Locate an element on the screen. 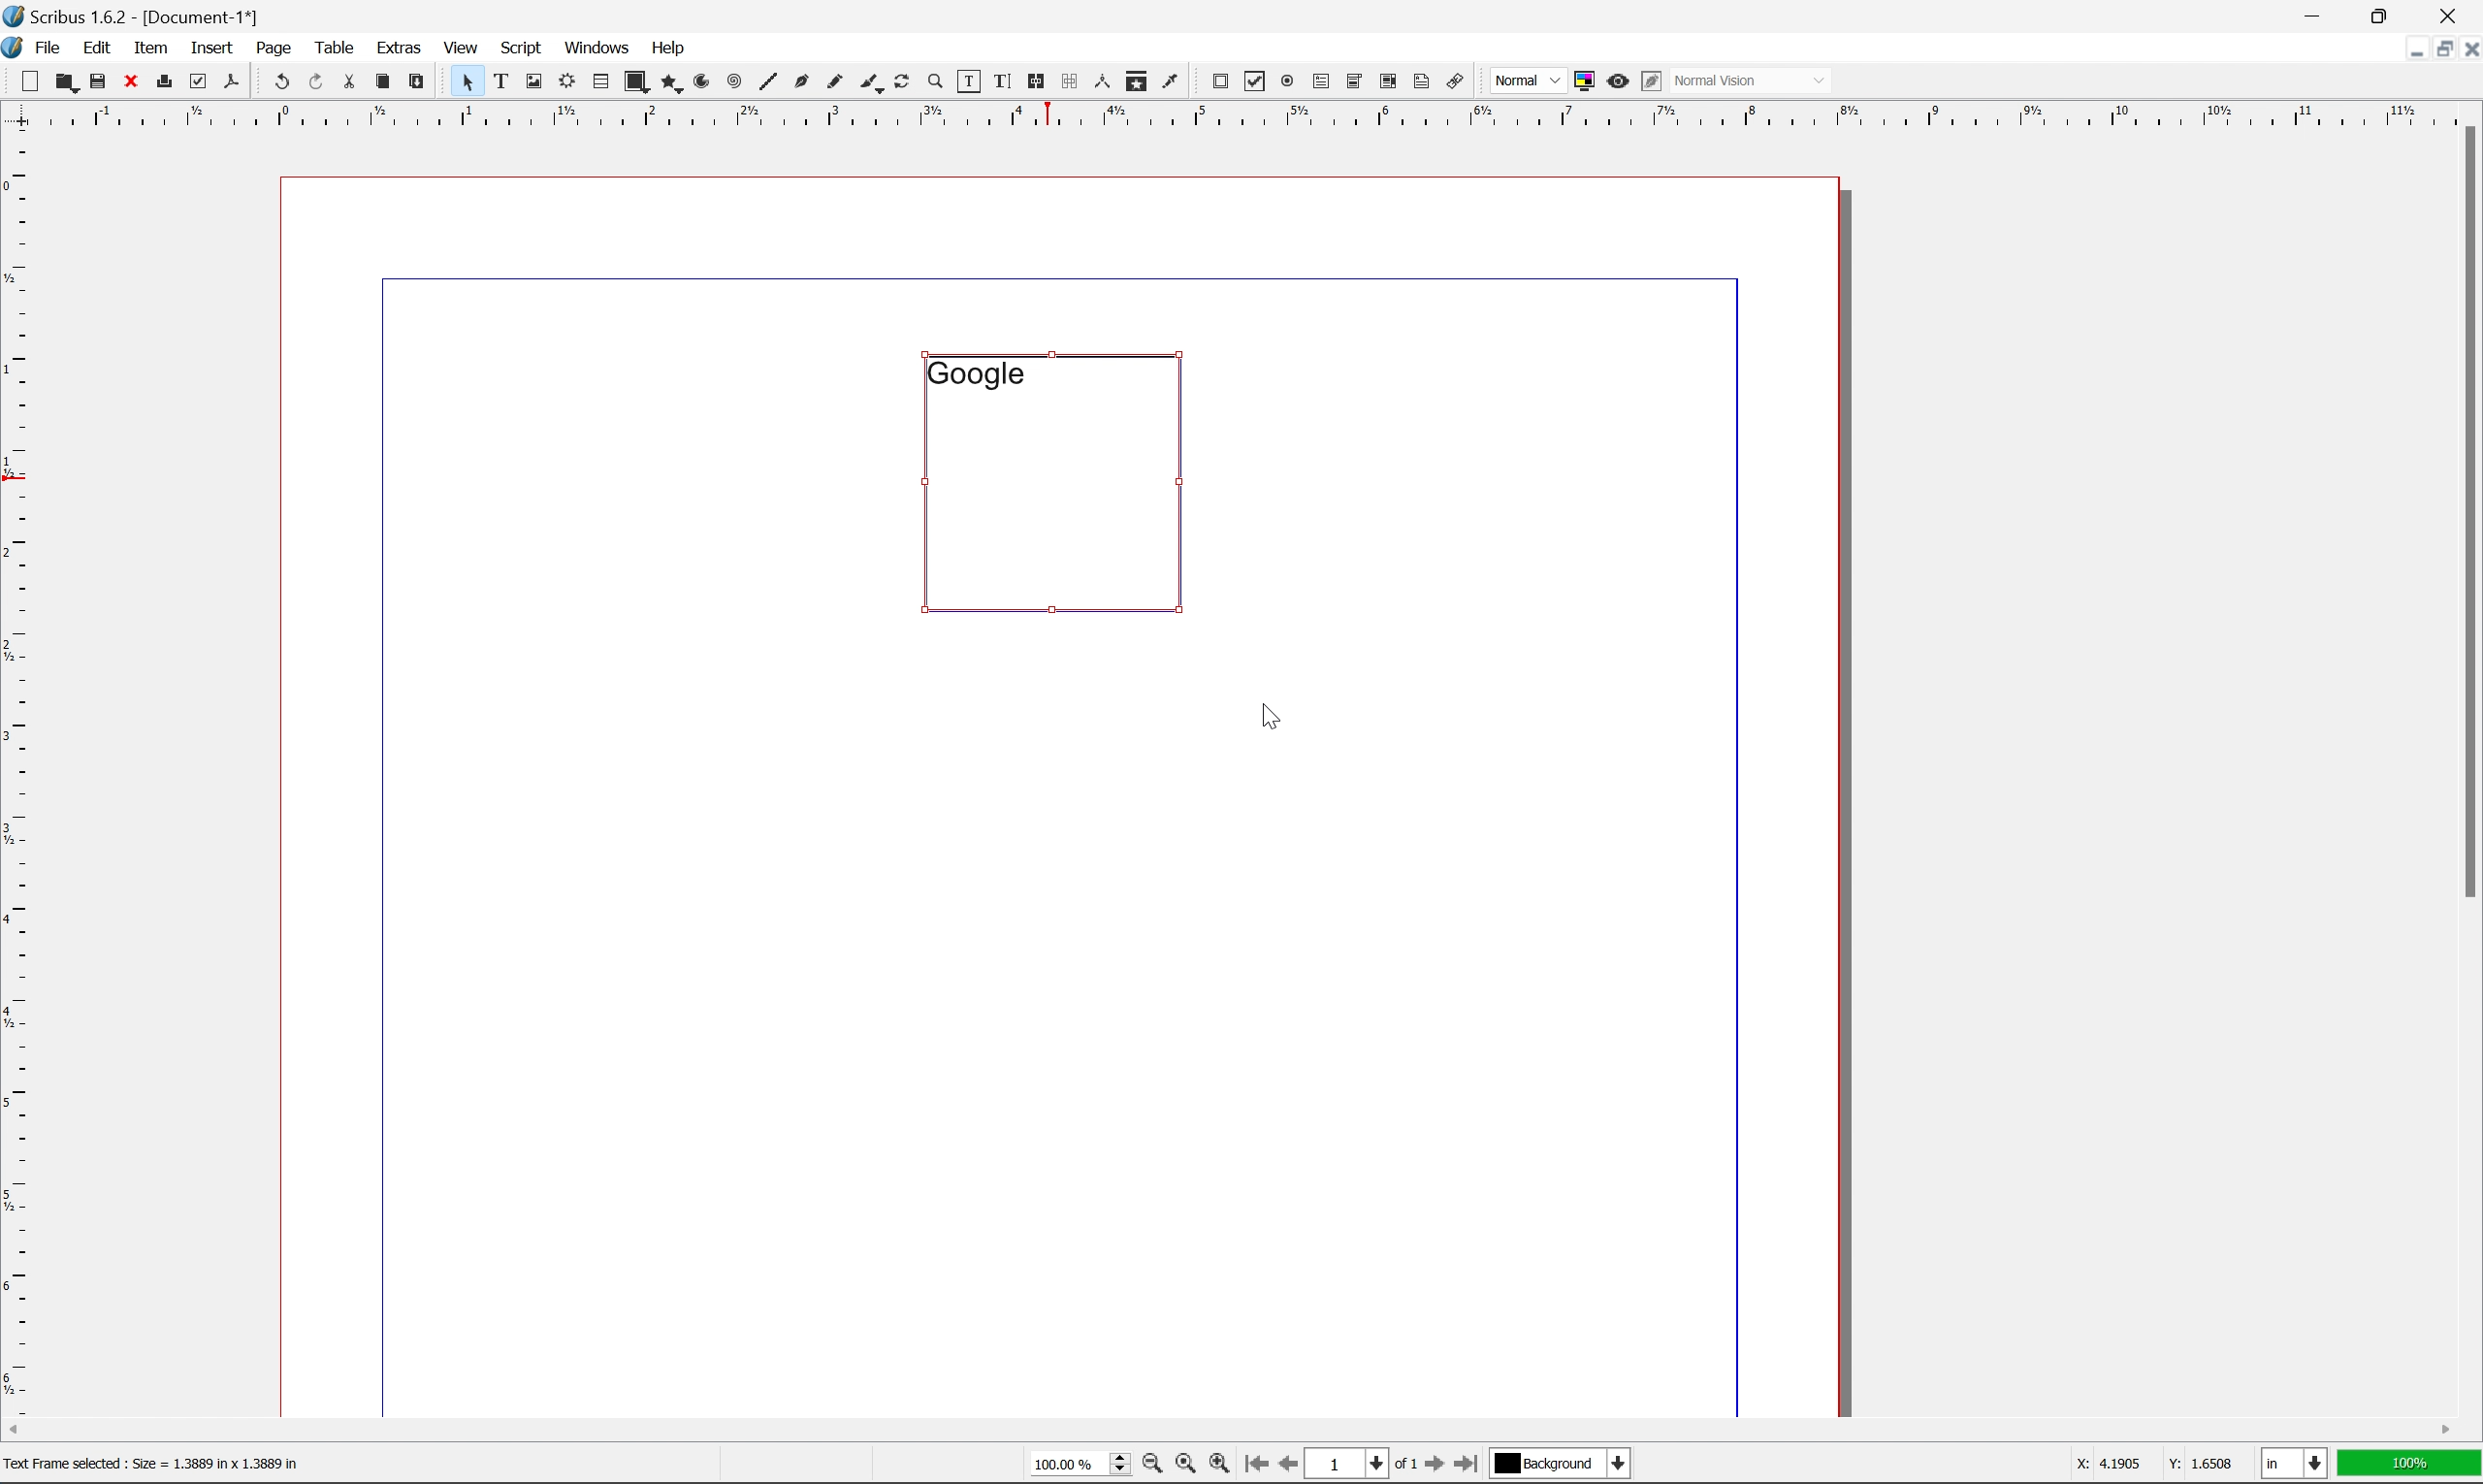 The height and width of the screenshot is (1484, 2483). text annotation is located at coordinates (1422, 81).